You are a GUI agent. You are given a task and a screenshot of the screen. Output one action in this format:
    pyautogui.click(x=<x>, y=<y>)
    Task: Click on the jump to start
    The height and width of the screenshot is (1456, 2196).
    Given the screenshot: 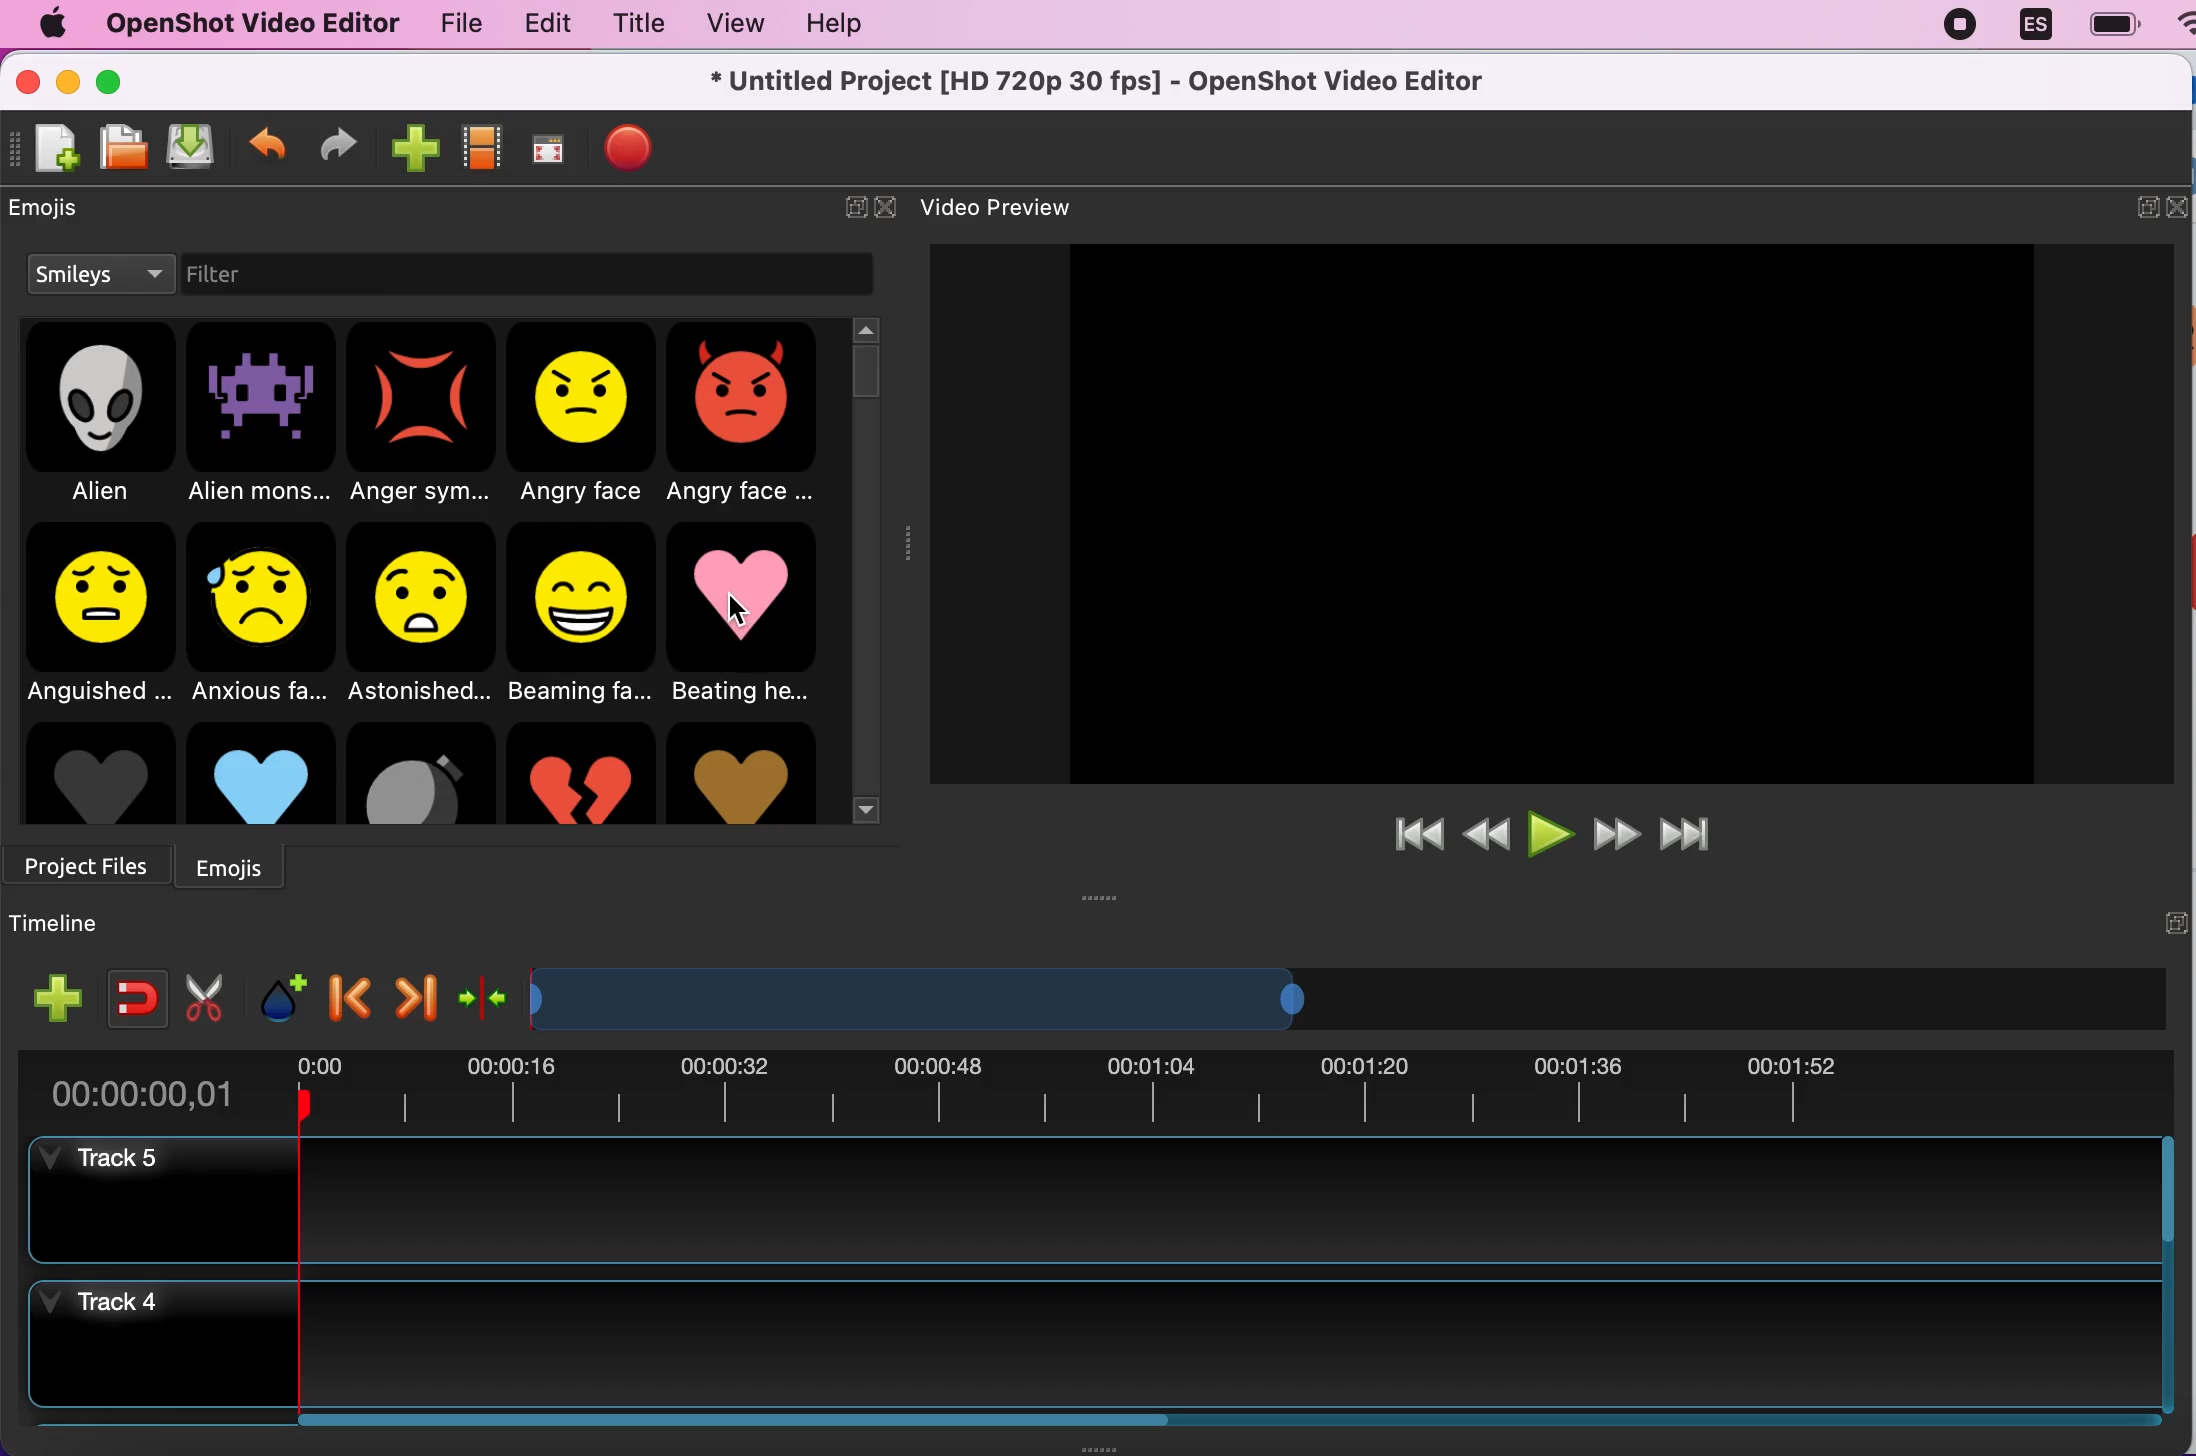 What is the action you would take?
    pyautogui.click(x=1419, y=835)
    